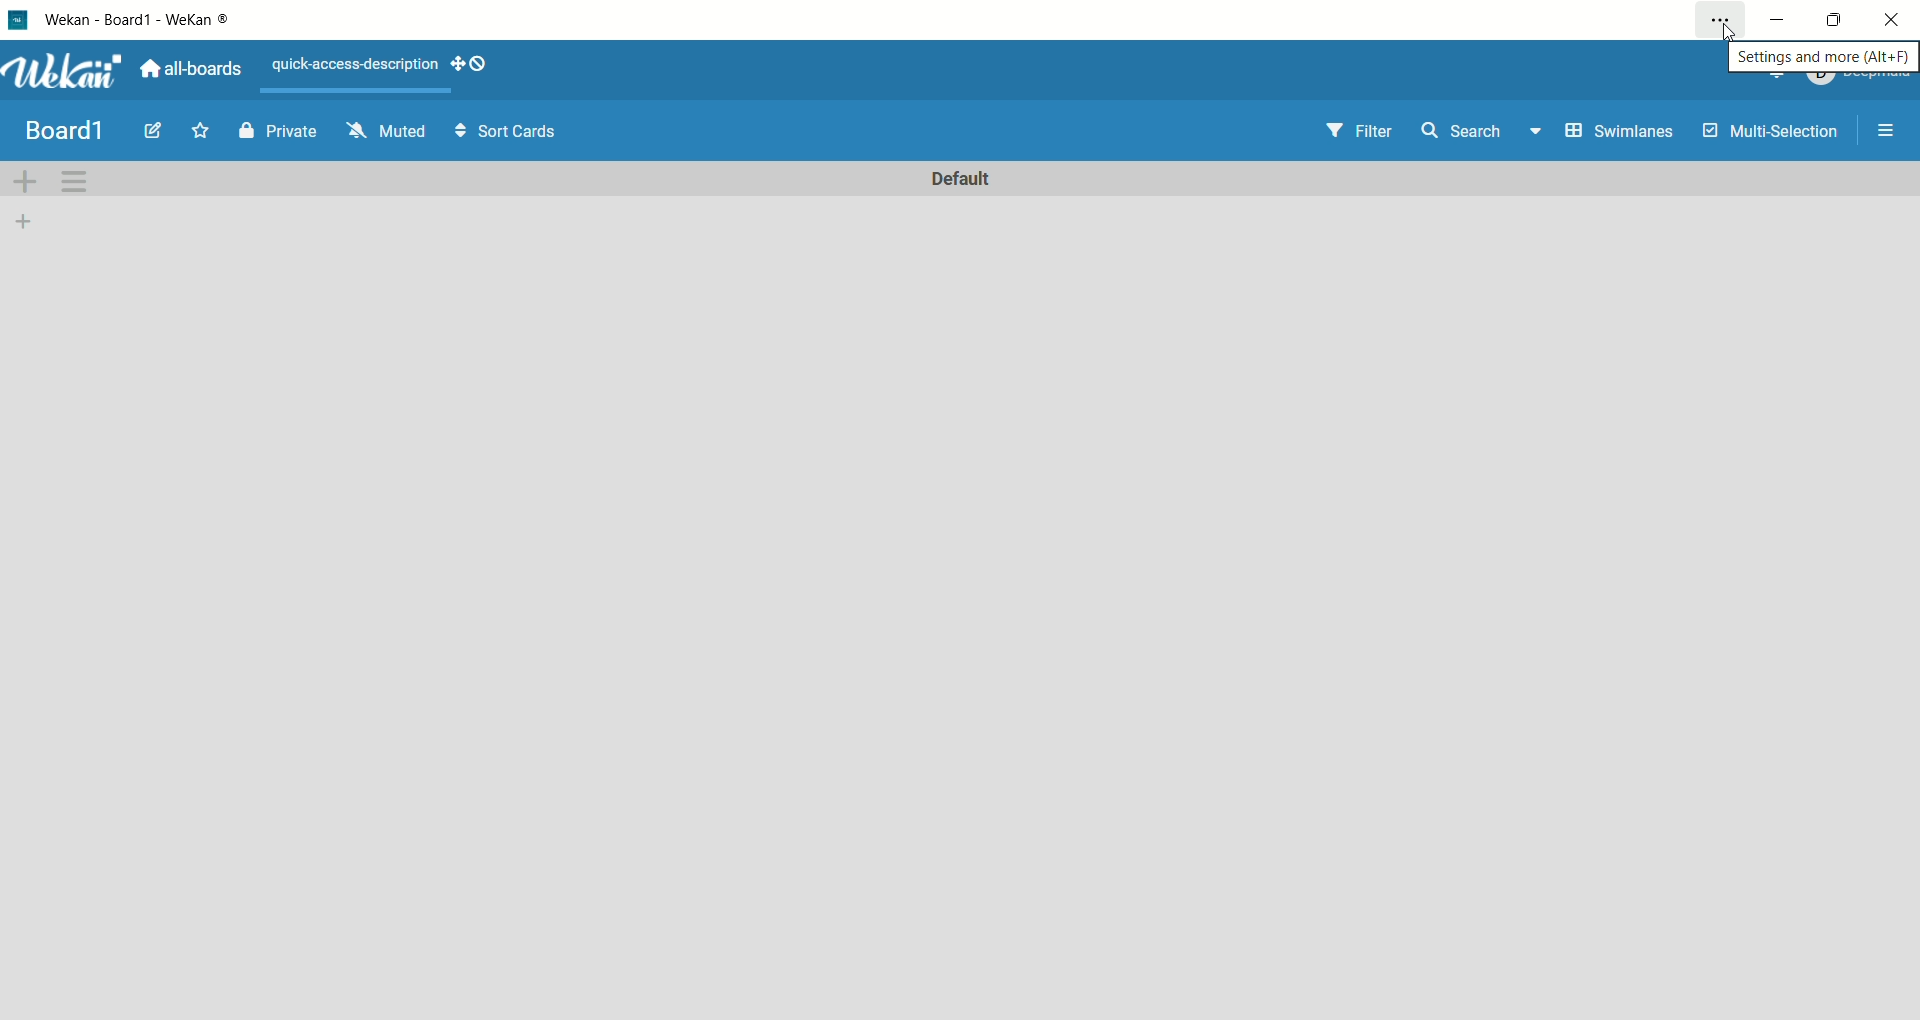 This screenshot has width=1920, height=1020. I want to click on filter, so click(1361, 133).